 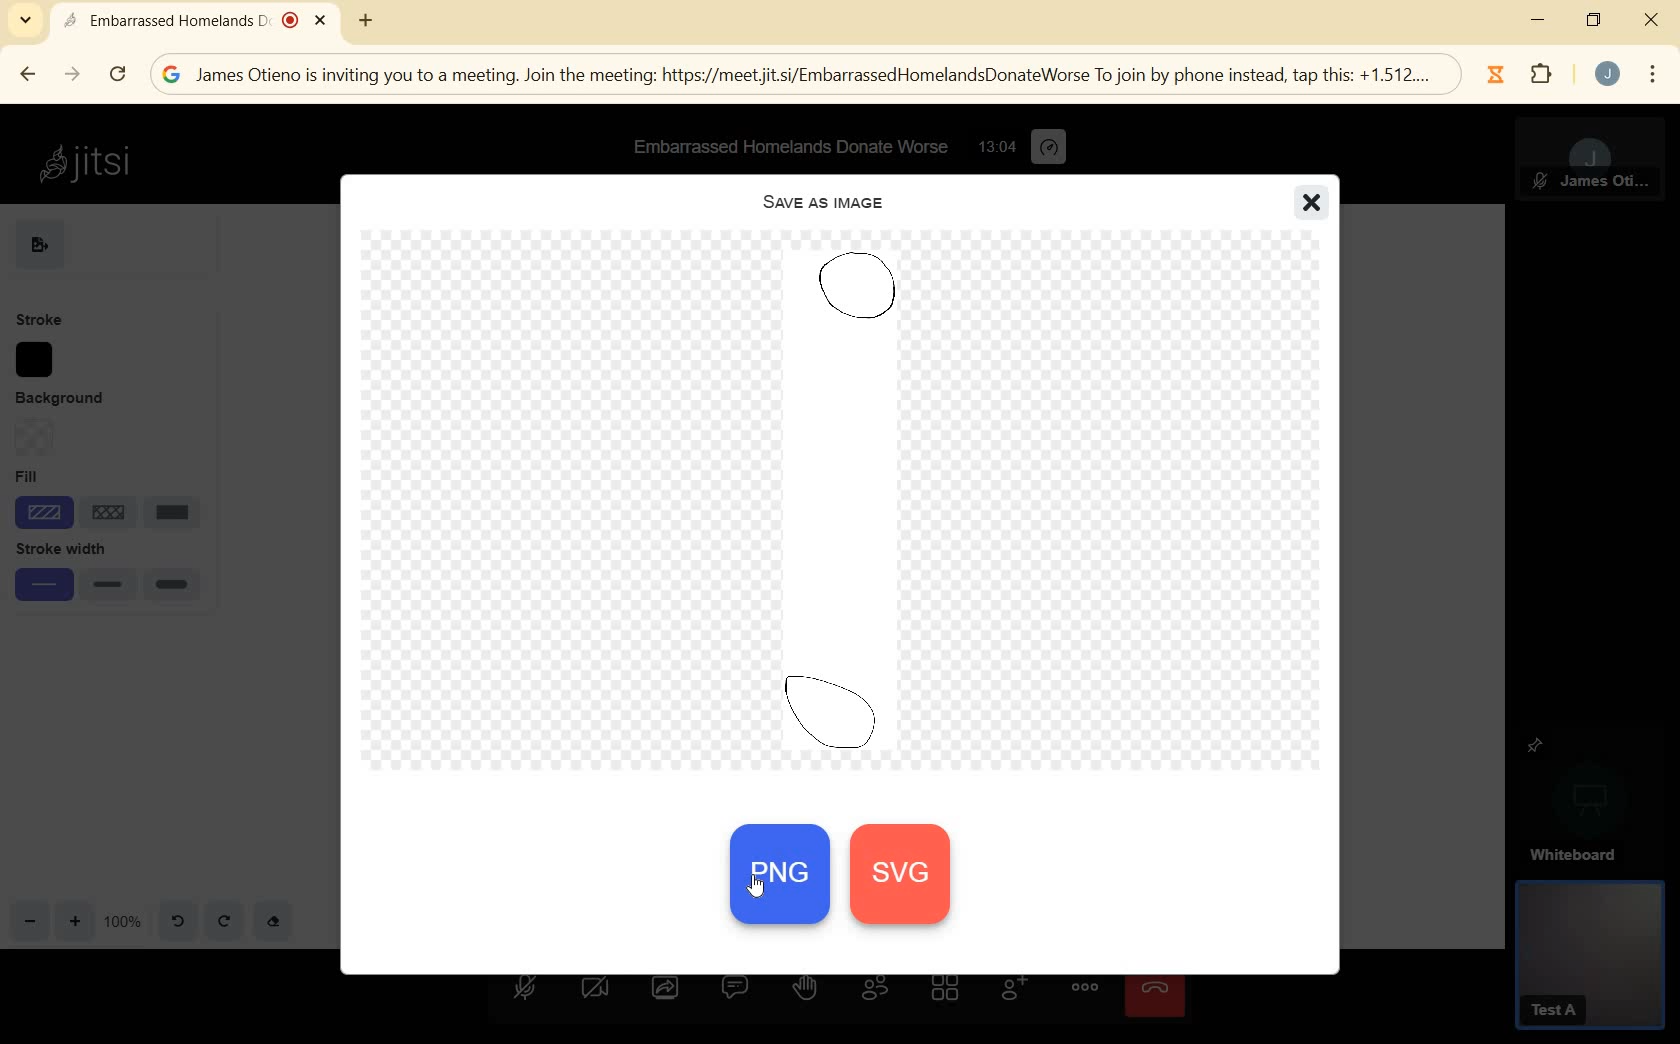 I want to click on STROKE, so click(x=39, y=320).